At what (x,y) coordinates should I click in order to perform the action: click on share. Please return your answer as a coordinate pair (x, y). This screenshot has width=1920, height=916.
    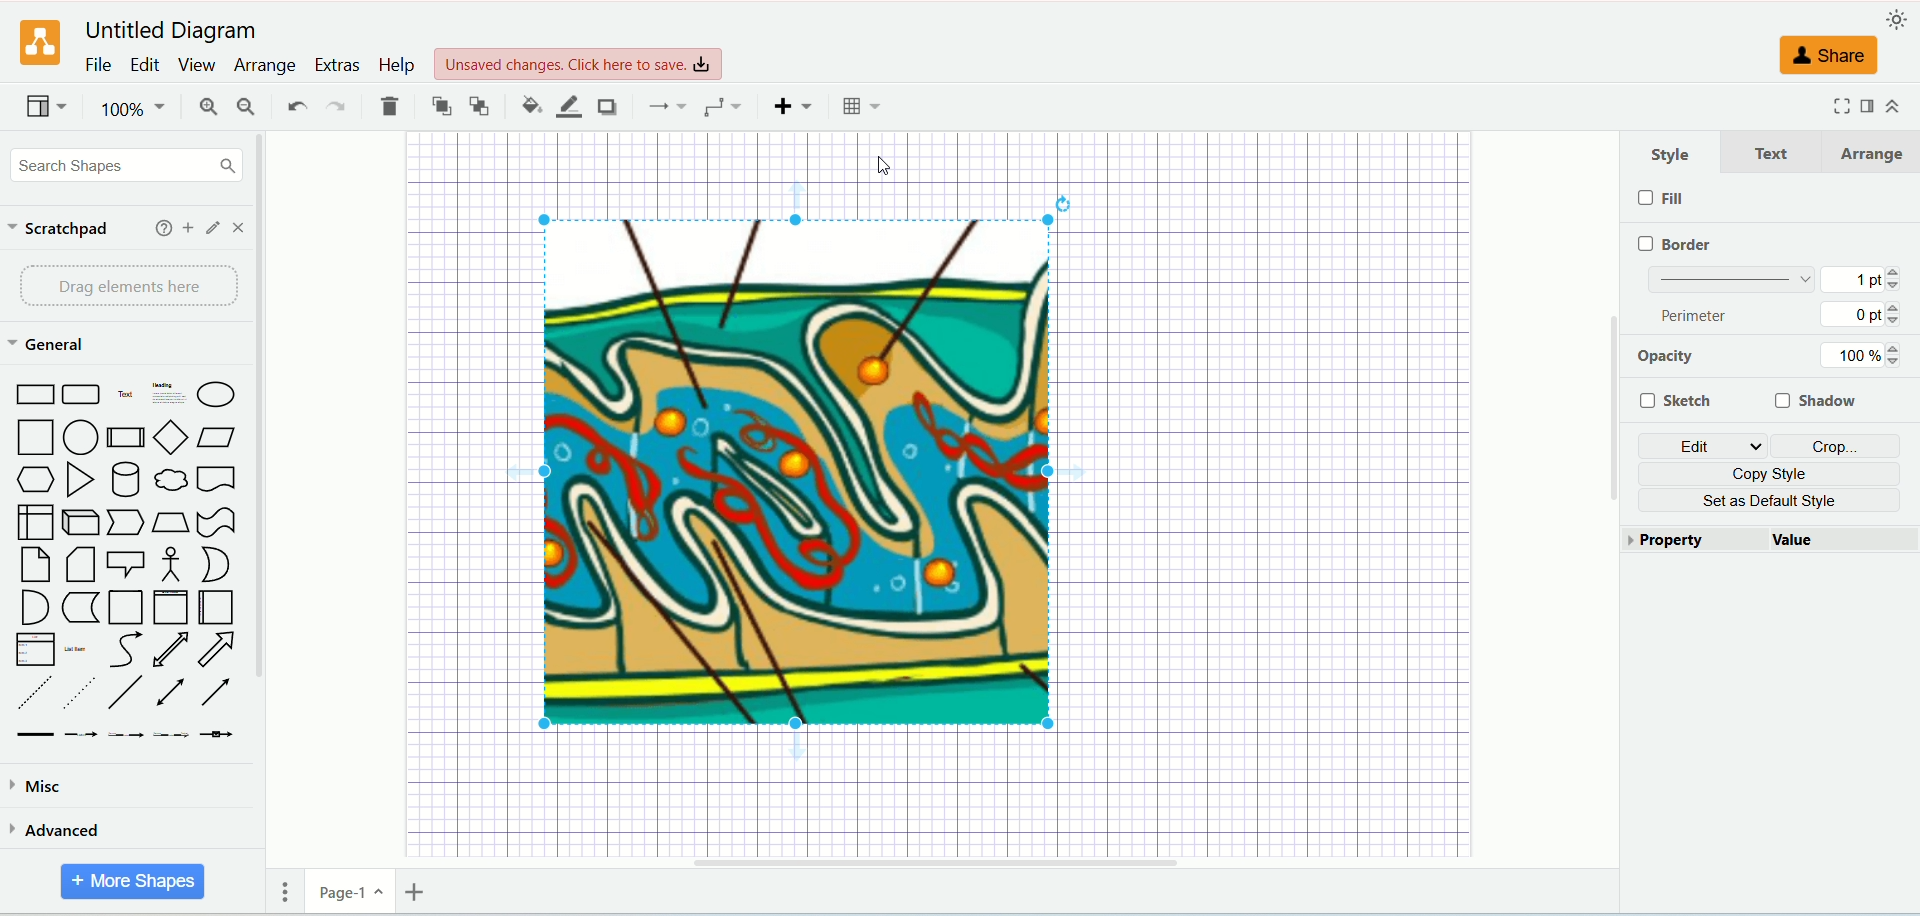
    Looking at the image, I should click on (1829, 56).